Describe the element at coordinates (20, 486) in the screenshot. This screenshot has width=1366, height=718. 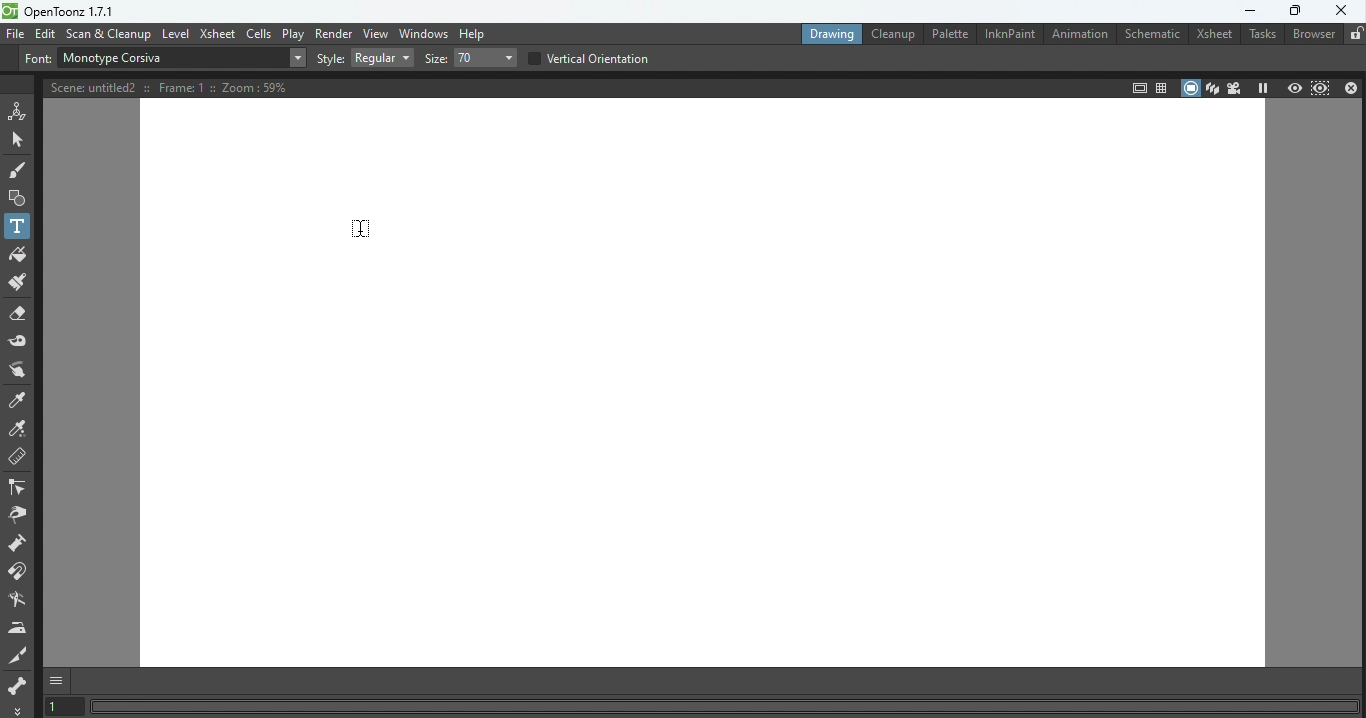
I see `Control point editor tool` at that location.